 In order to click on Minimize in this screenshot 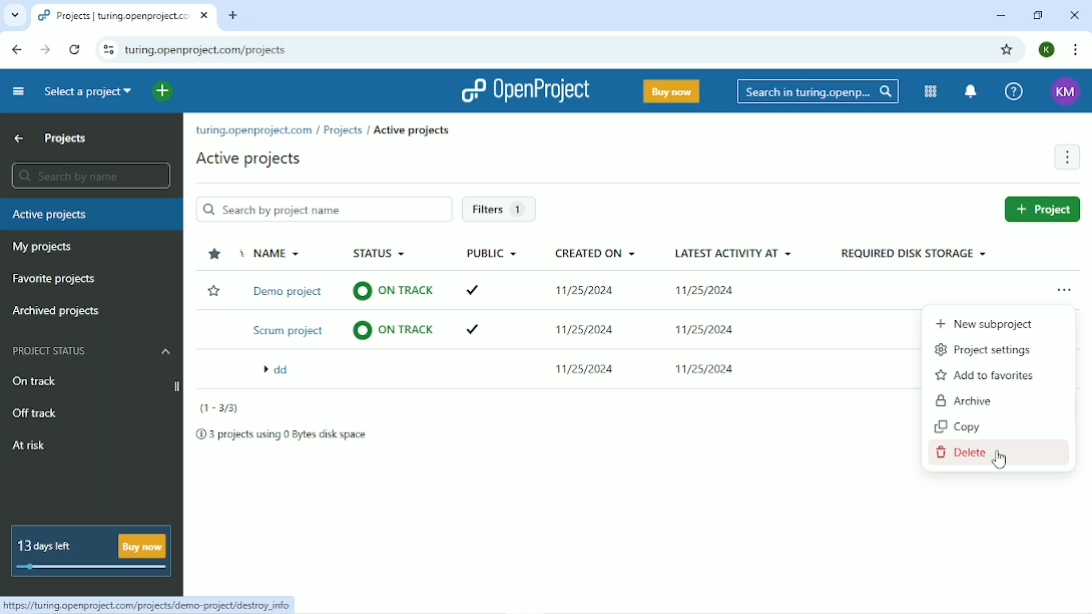, I will do `click(998, 17)`.